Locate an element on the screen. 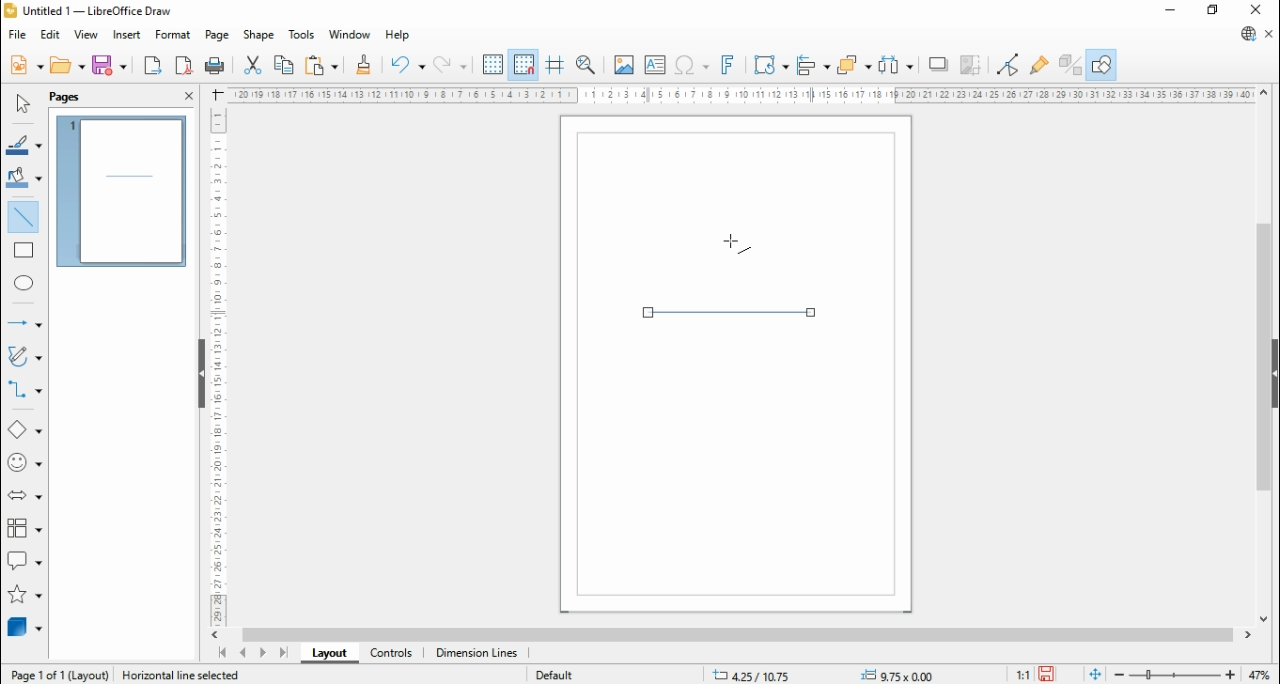 The width and height of the screenshot is (1280, 684). 0.00x0.00 is located at coordinates (900, 675).